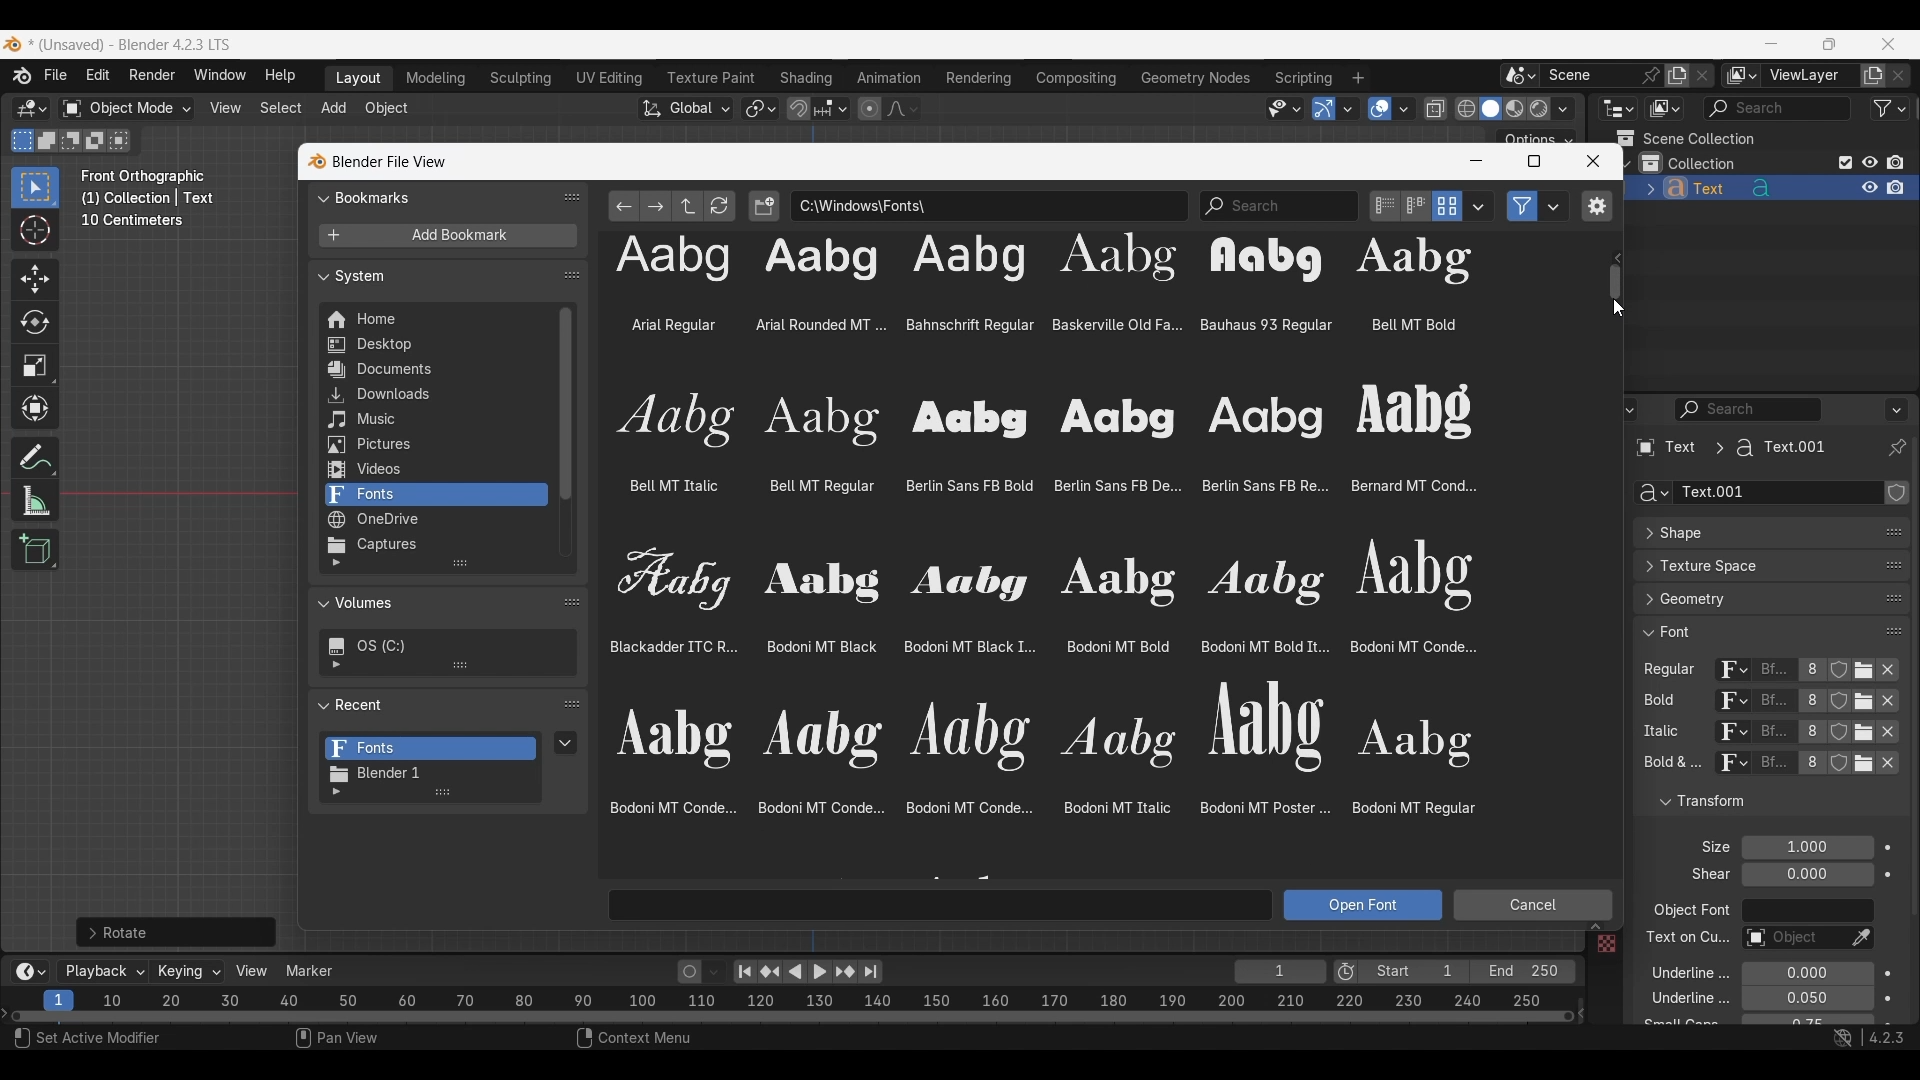  What do you see at coordinates (566, 404) in the screenshot?
I see `Vertical slide bar` at bounding box center [566, 404].